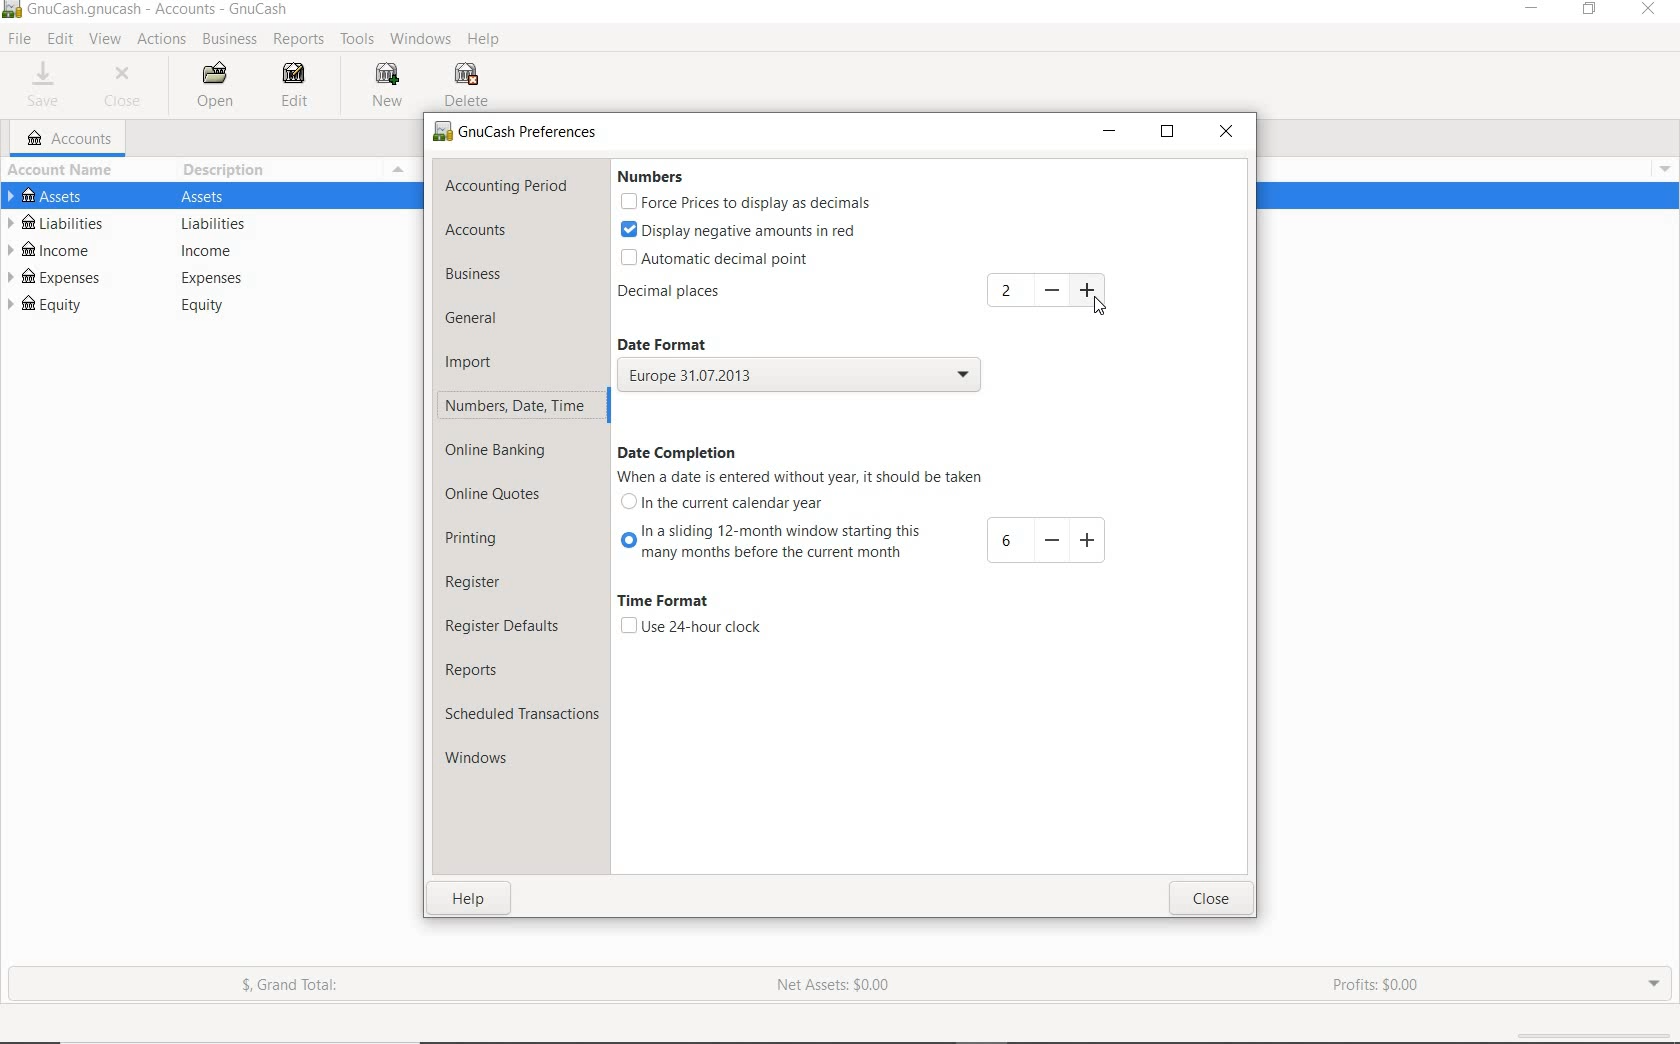 This screenshot has width=1680, height=1044. Describe the element at coordinates (488, 758) in the screenshot. I see `windows` at that location.